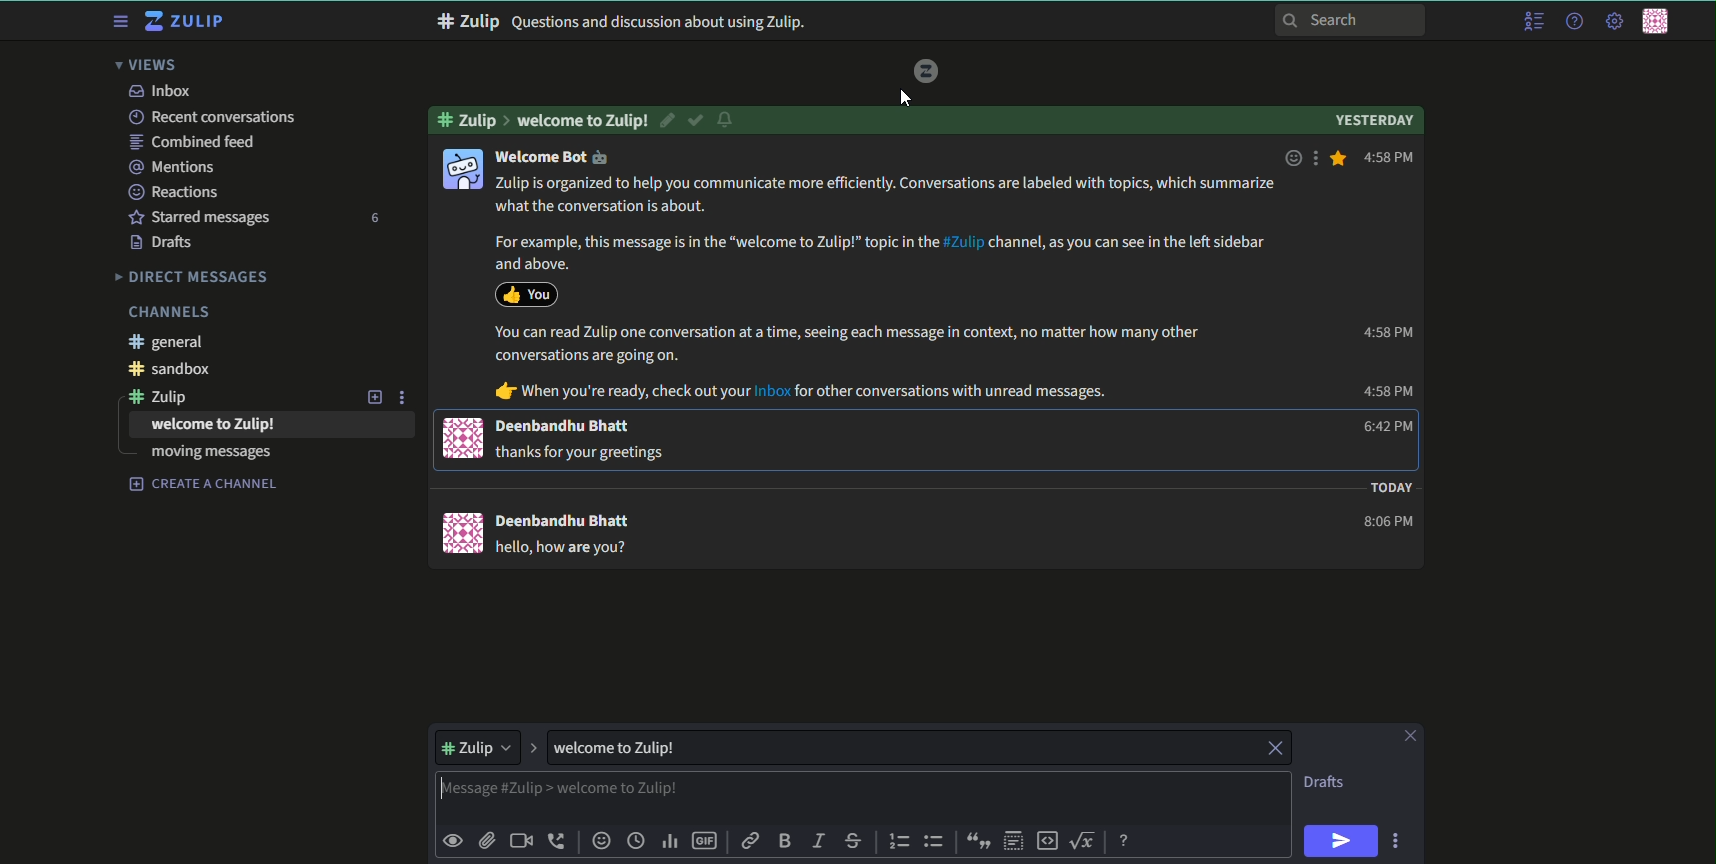 This screenshot has height=864, width=1716. Describe the element at coordinates (1340, 840) in the screenshot. I see `send` at that location.